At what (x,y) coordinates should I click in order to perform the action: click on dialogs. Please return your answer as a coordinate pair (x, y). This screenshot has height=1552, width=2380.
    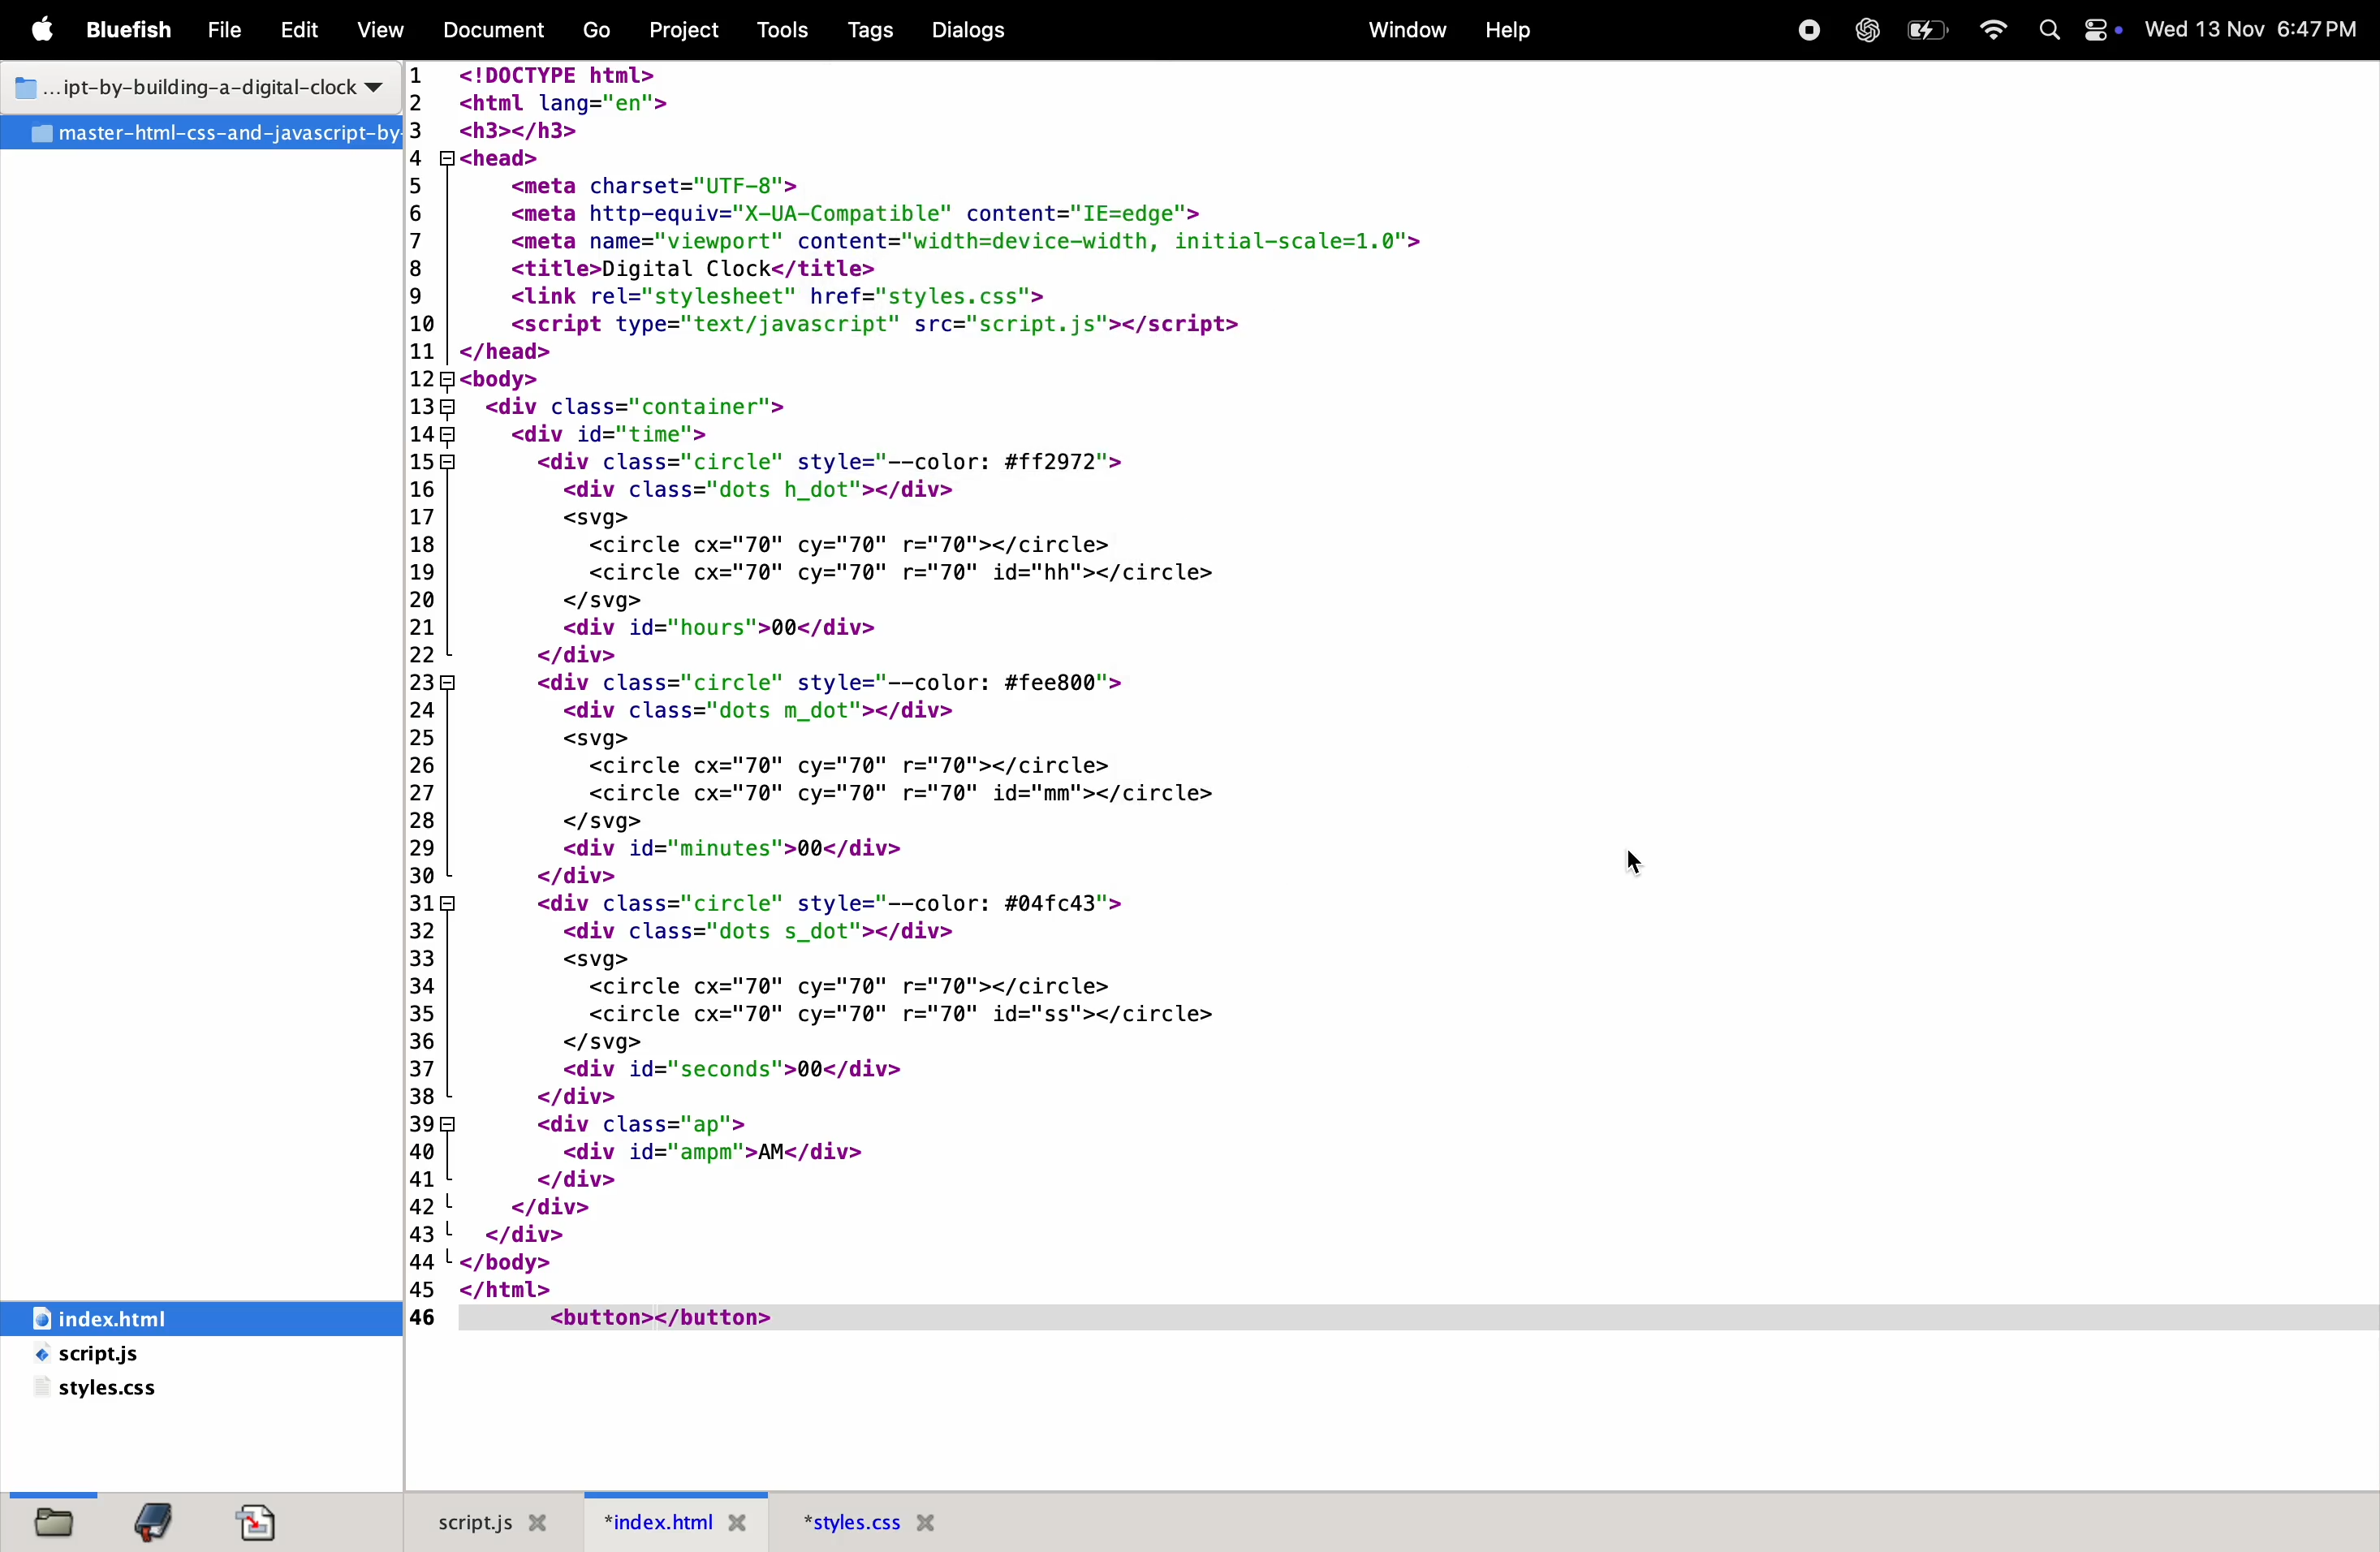
    Looking at the image, I should click on (996, 28).